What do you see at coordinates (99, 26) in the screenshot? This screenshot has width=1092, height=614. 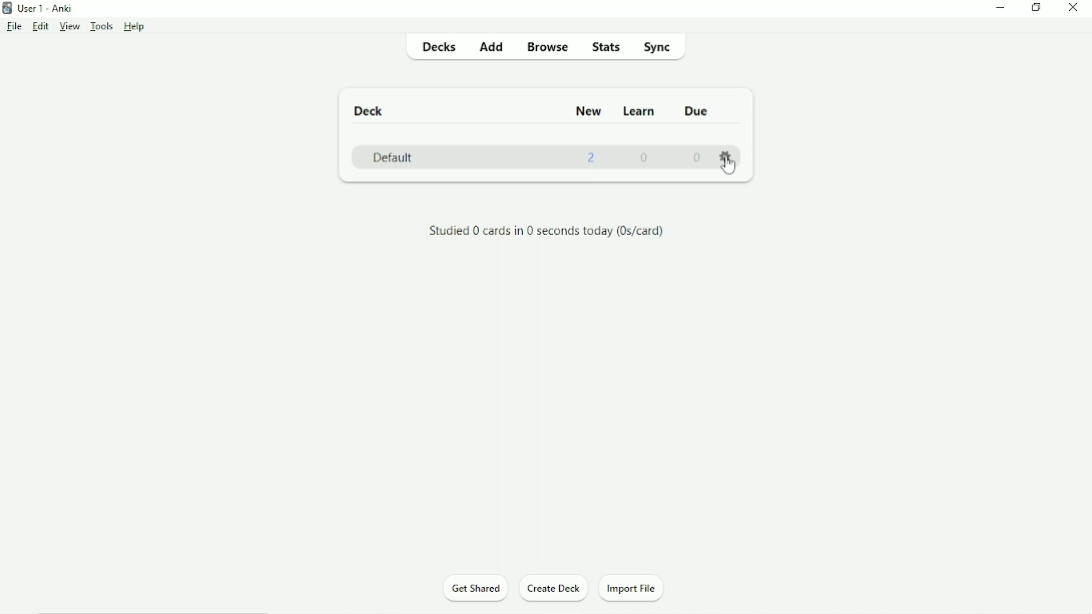 I see `Tools` at bounding box center [99, 26].